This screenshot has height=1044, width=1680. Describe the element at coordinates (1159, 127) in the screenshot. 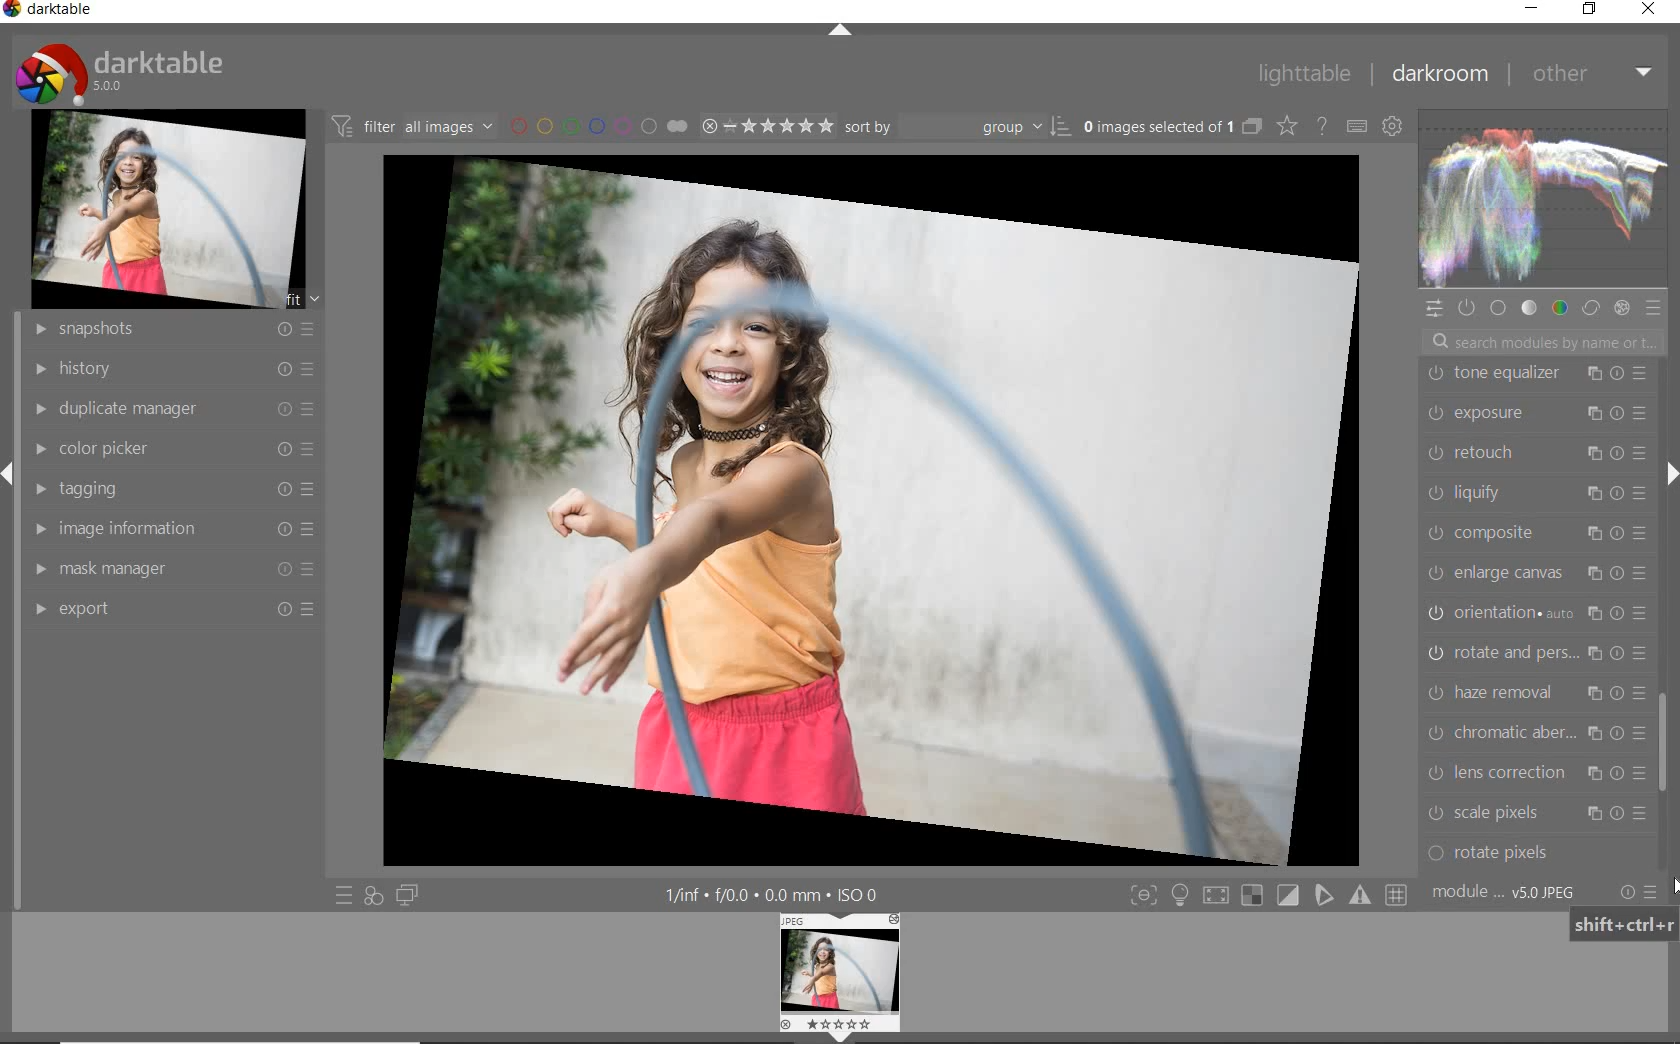

I see `selected images` at that location.